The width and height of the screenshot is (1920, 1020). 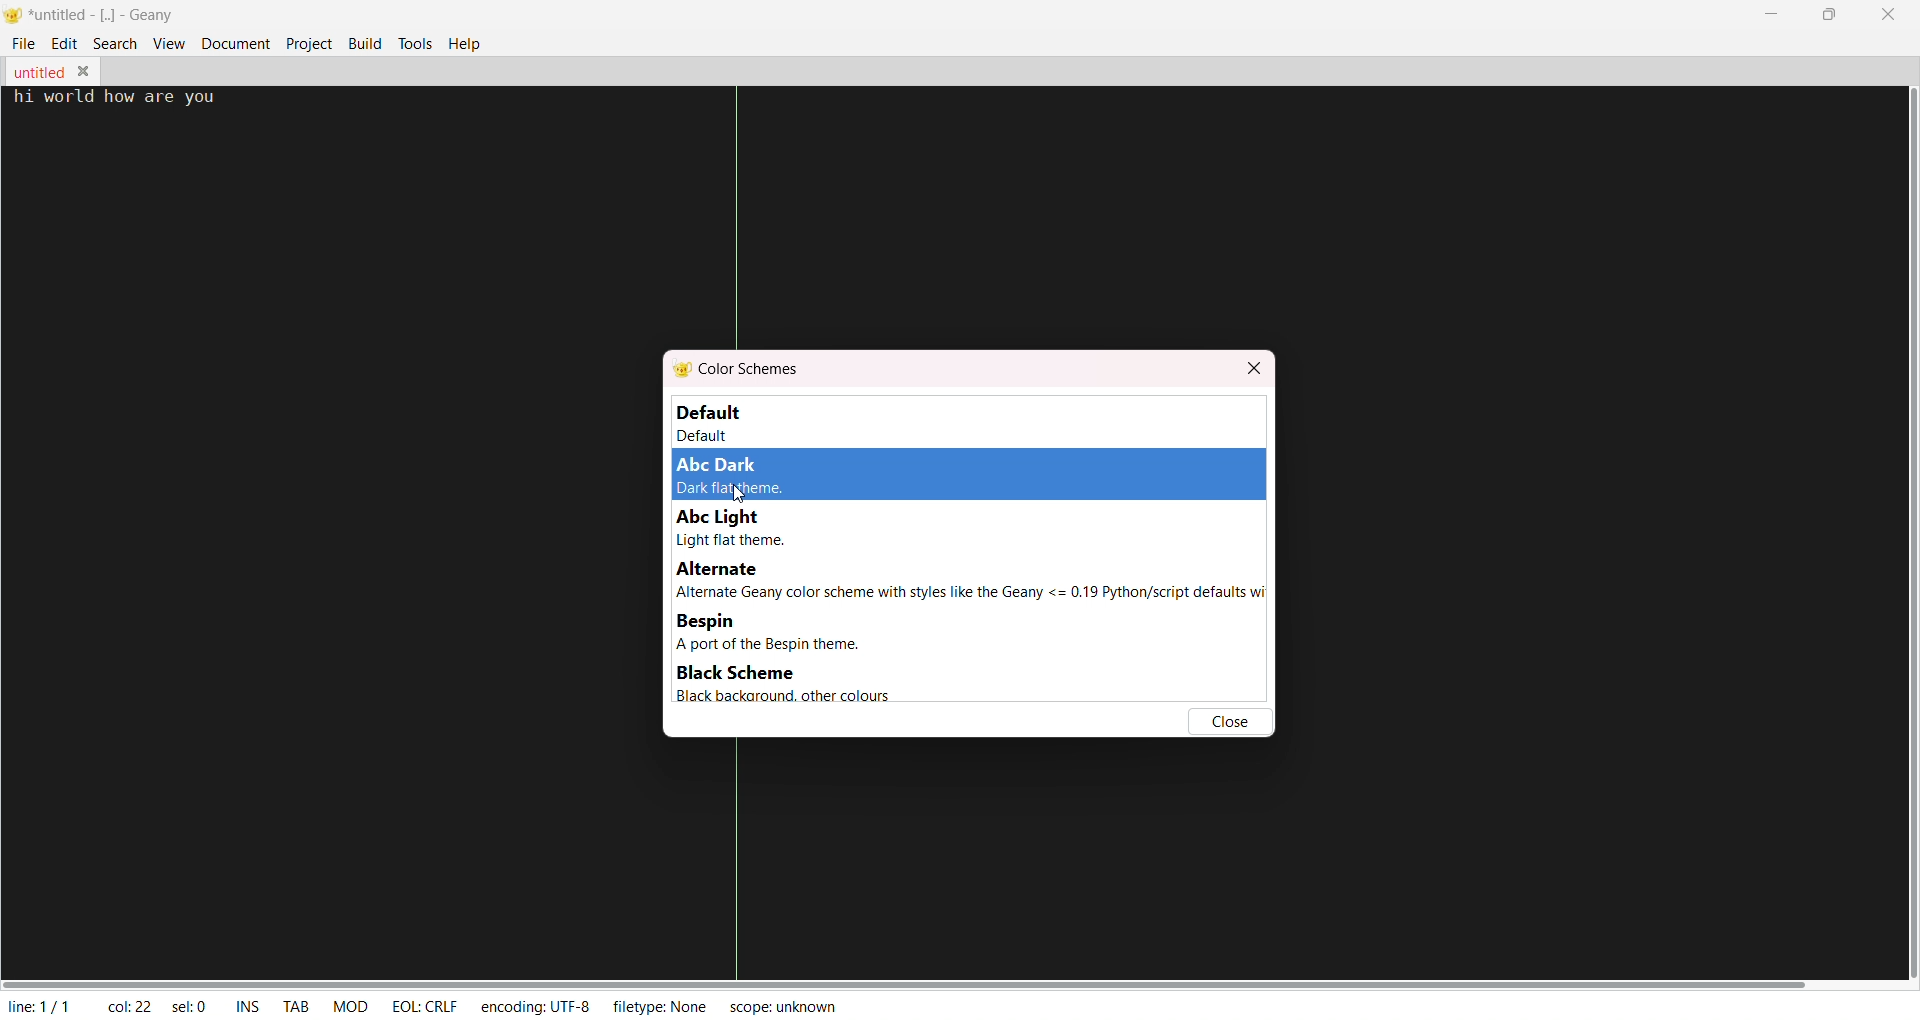 I want to click on alternate geany color scheme, so click(x=970, y=595).